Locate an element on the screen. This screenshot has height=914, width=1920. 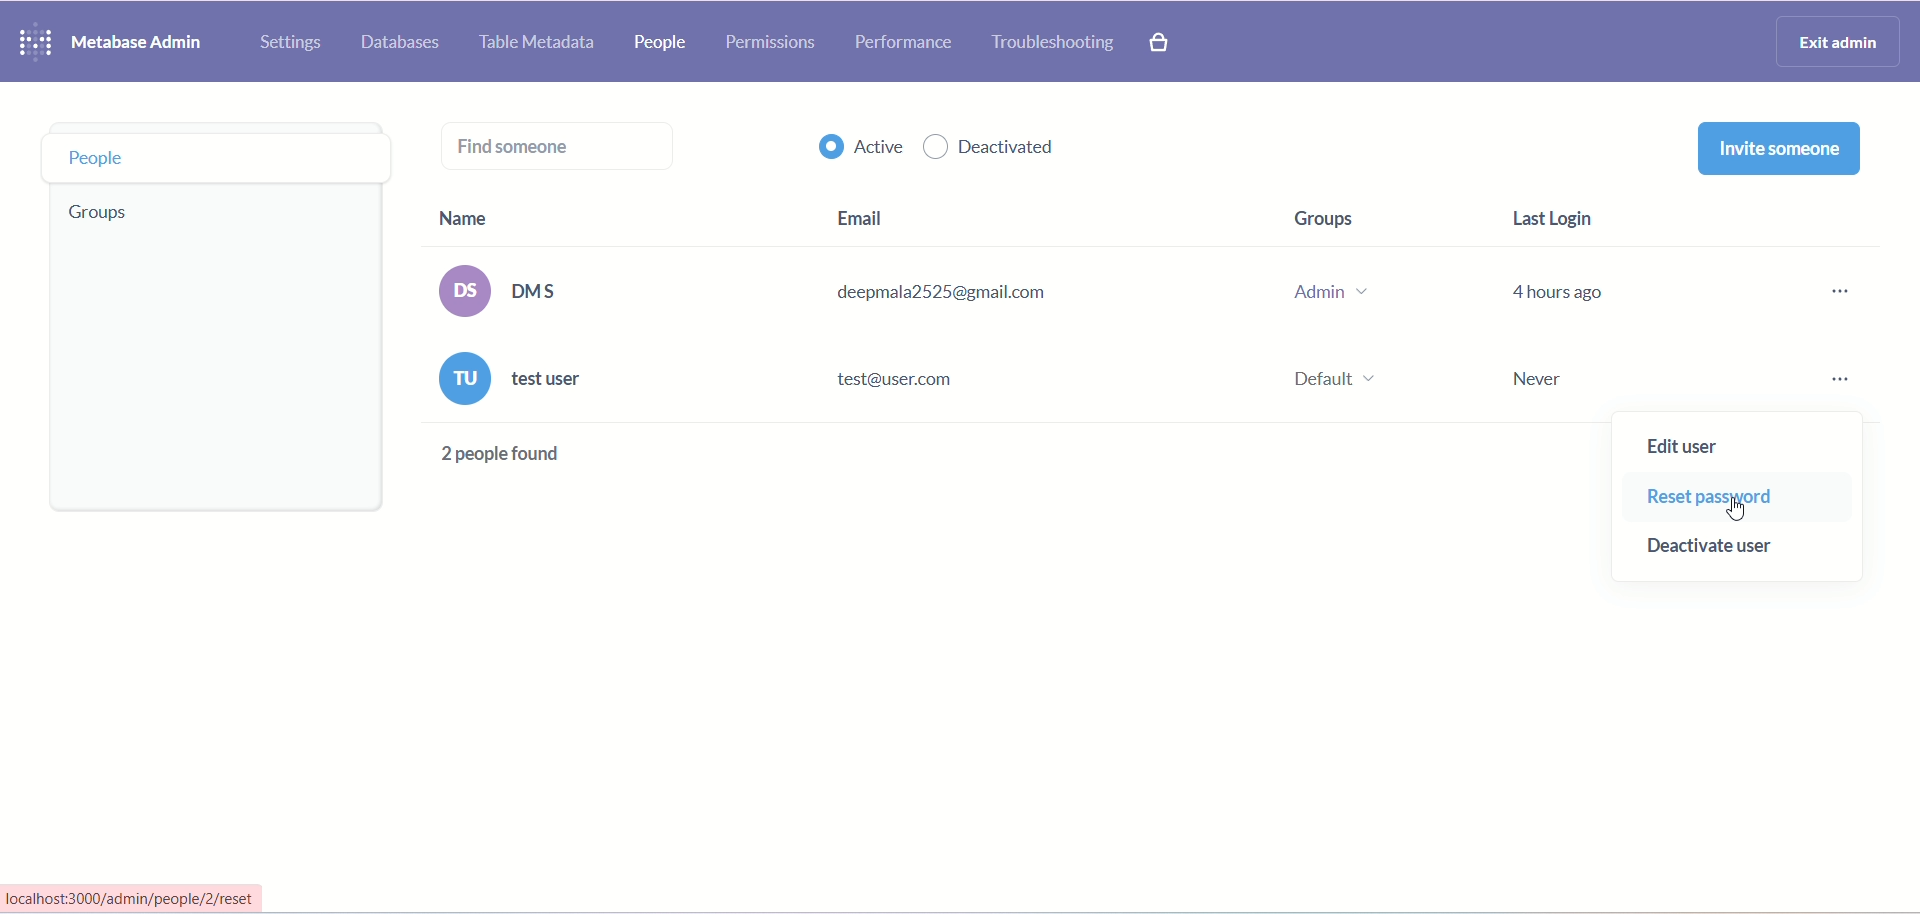
edit user is located at coordinates (1701, 449).